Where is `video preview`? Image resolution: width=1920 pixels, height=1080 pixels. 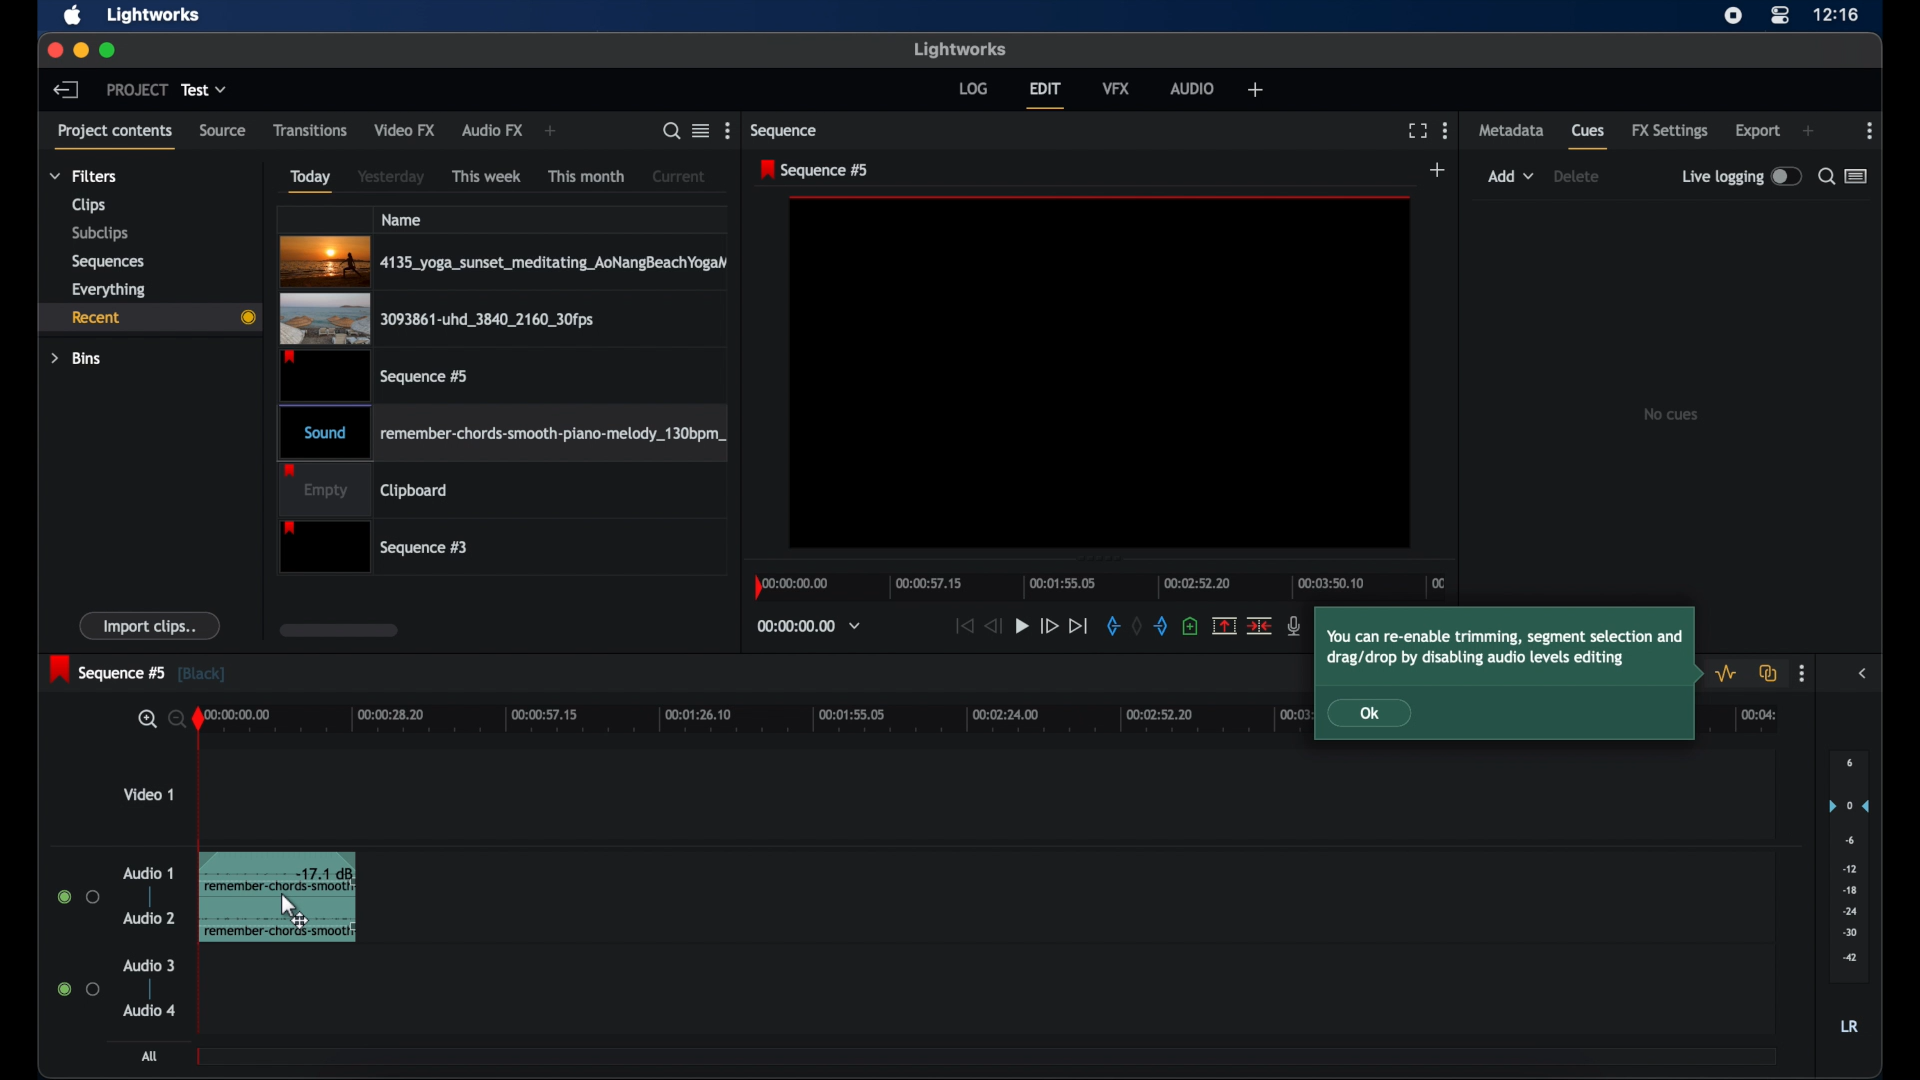
video preview is located at coordinates (1100, 373).